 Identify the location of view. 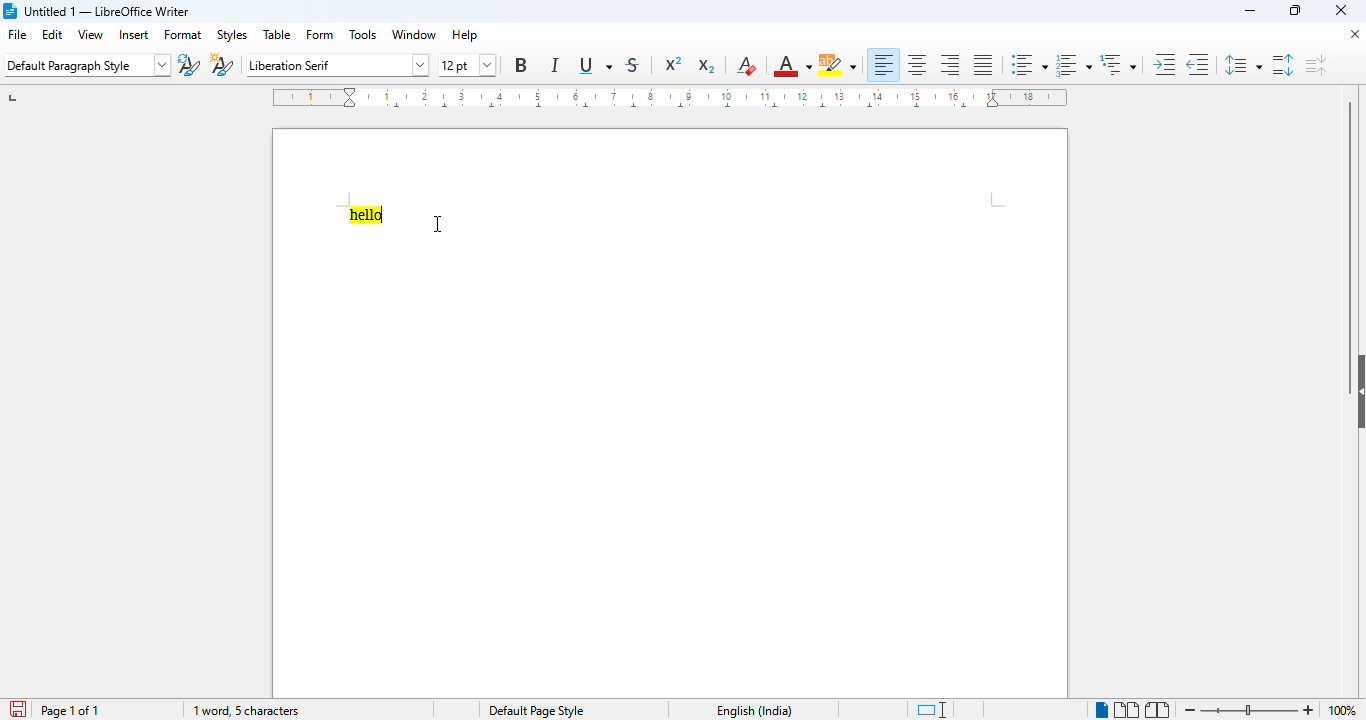
(90, 34).